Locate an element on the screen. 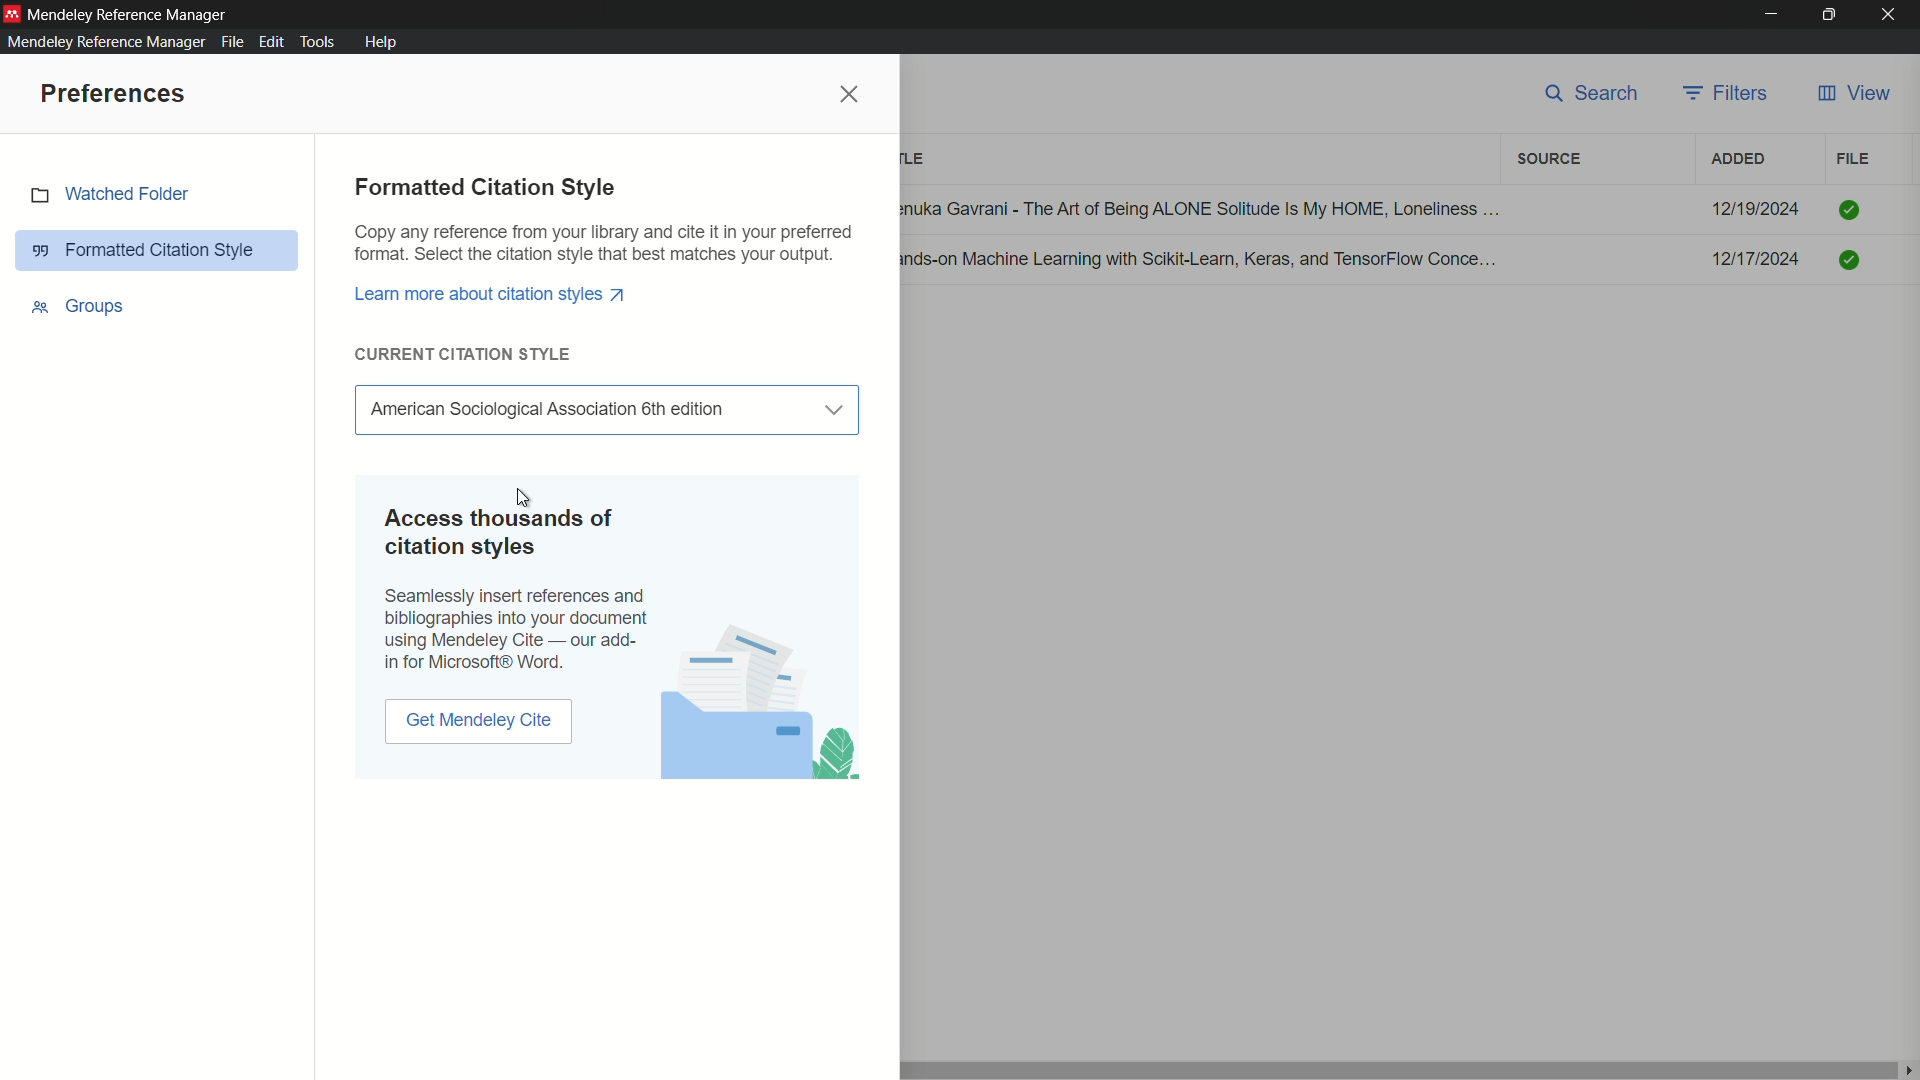 The image size is (1920, 1080). current citation style is located at coordinates (464, 353).